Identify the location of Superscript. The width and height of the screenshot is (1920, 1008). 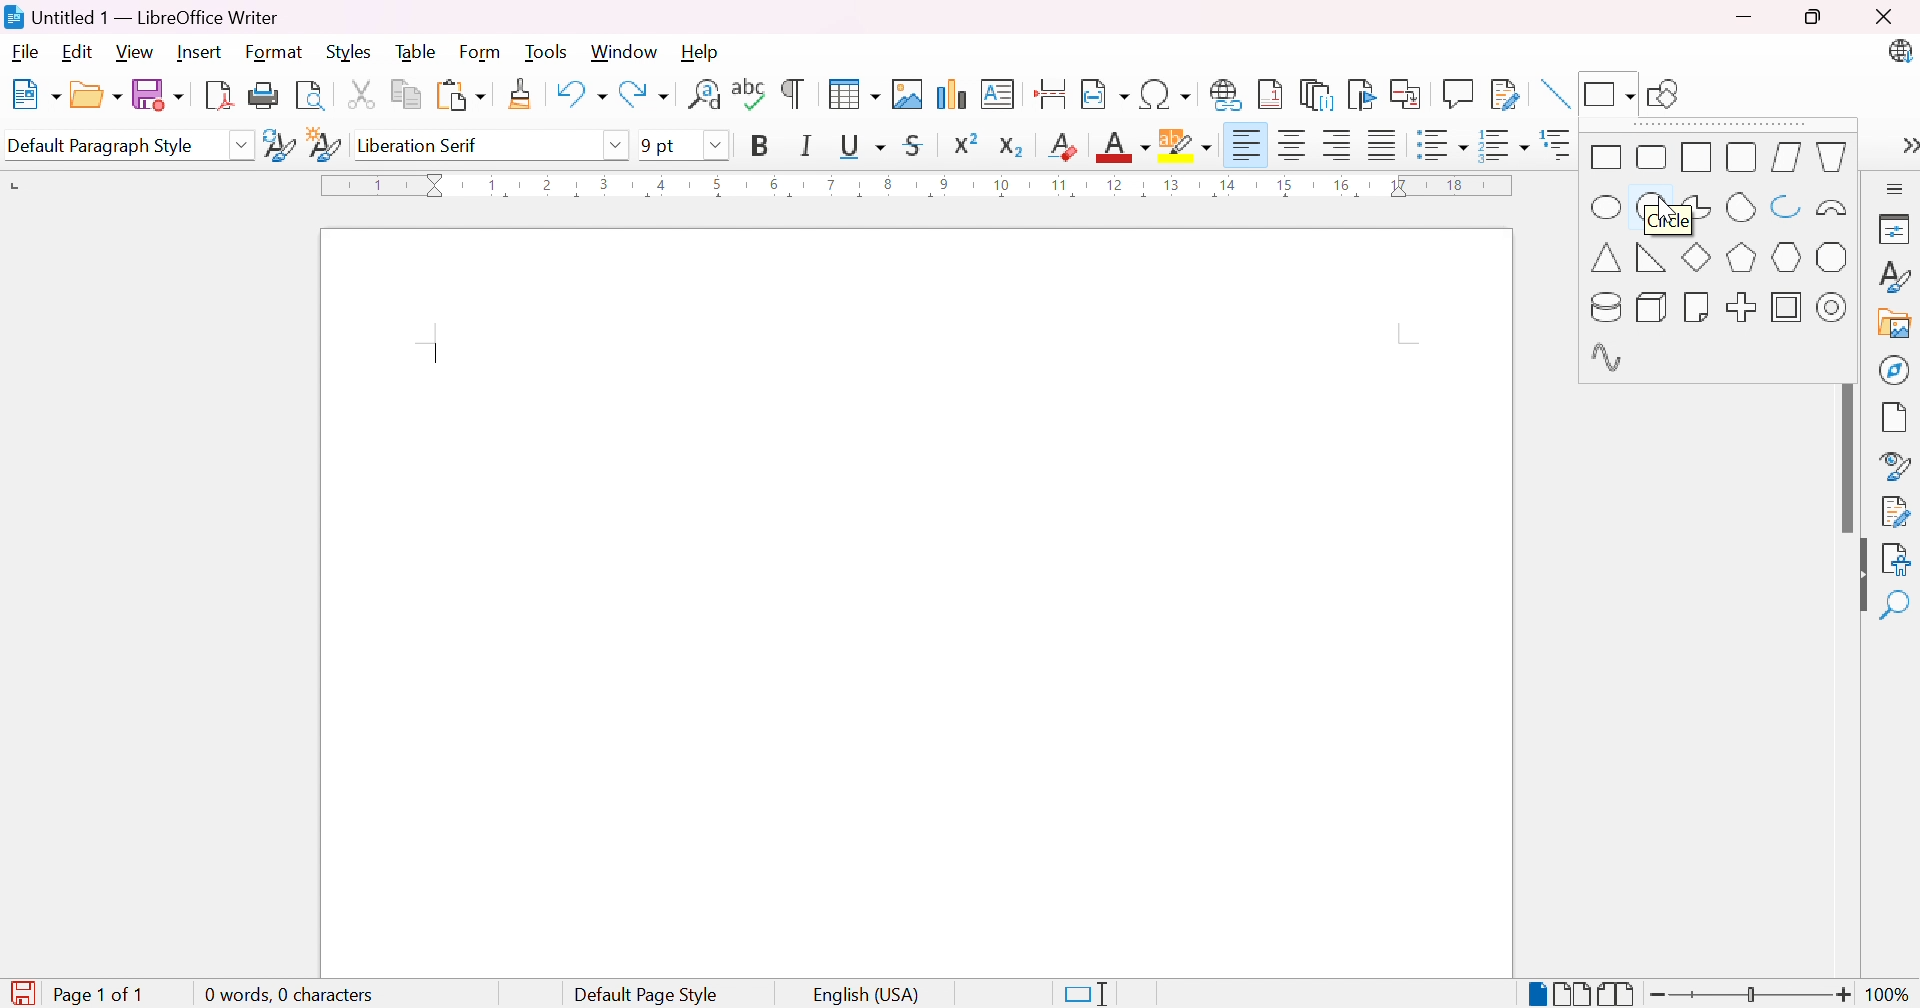
(966, 143).